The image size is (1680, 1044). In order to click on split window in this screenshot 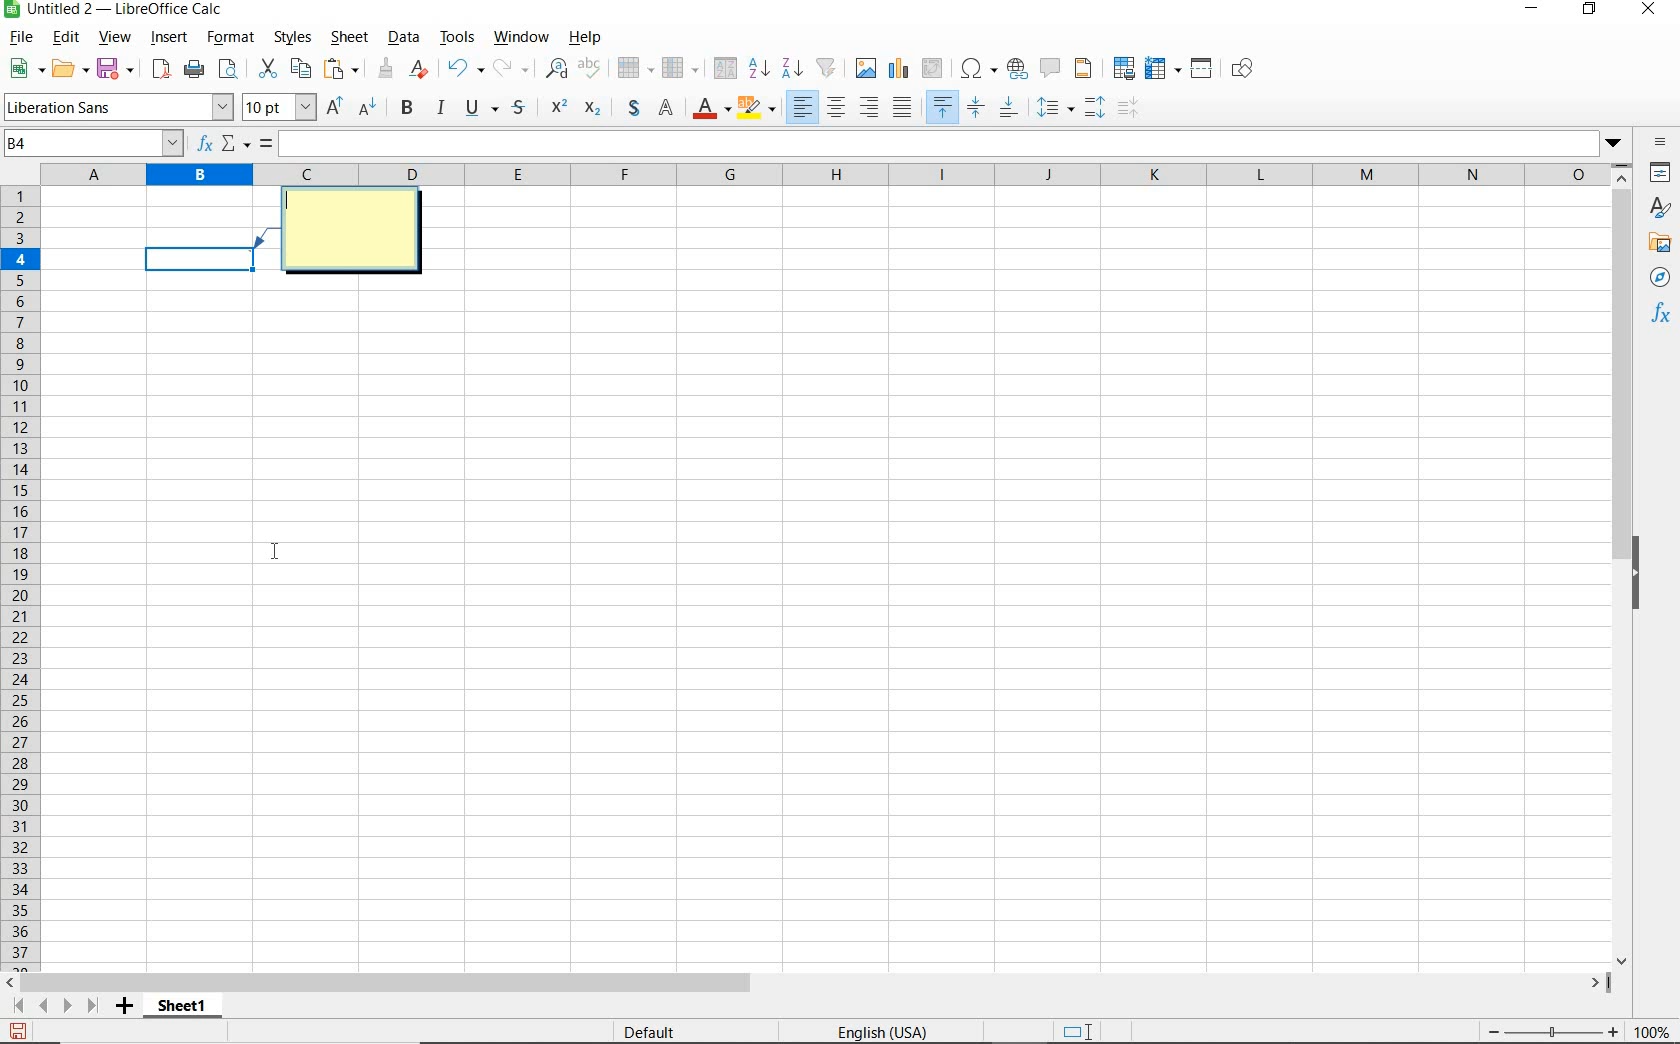, I will do `click(1203, 69)`.